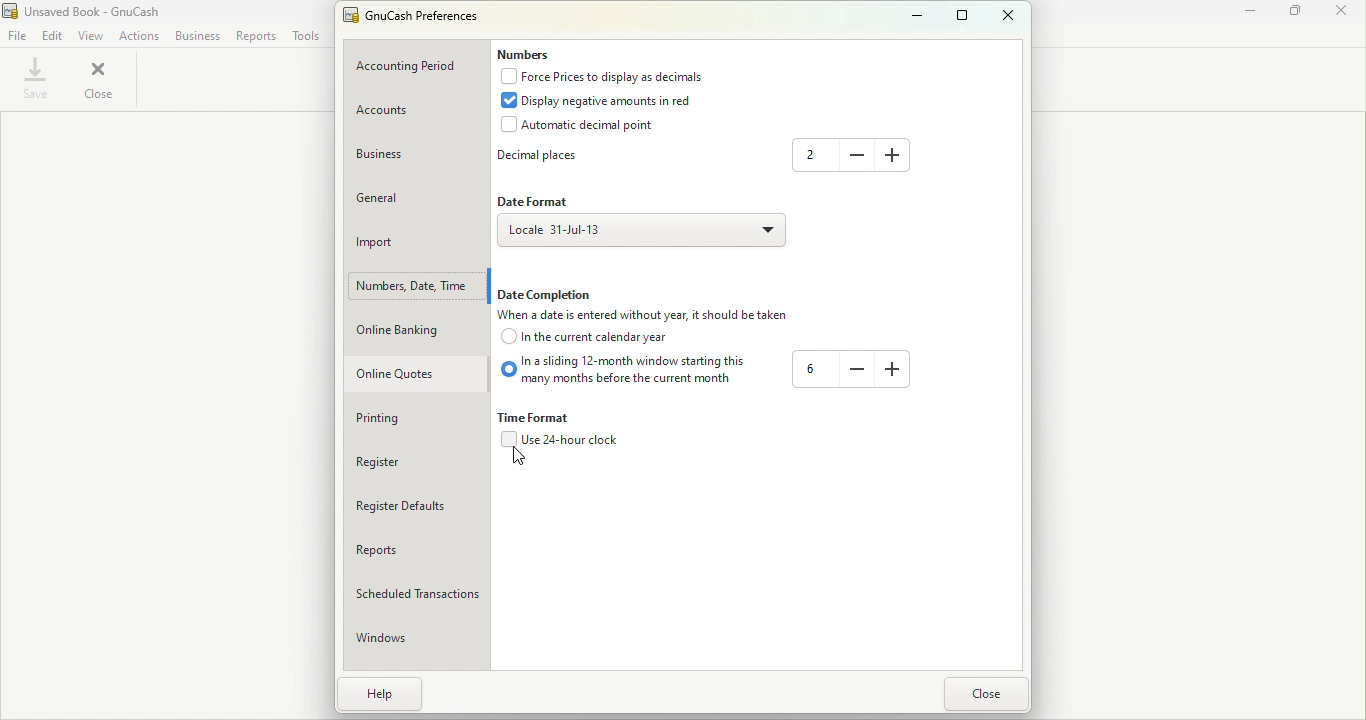 Image resolution: width=1366 pixels, height=720 pixels. Describe the element at coordinates (807, 369) in the screenshot. I see `6` at that location.